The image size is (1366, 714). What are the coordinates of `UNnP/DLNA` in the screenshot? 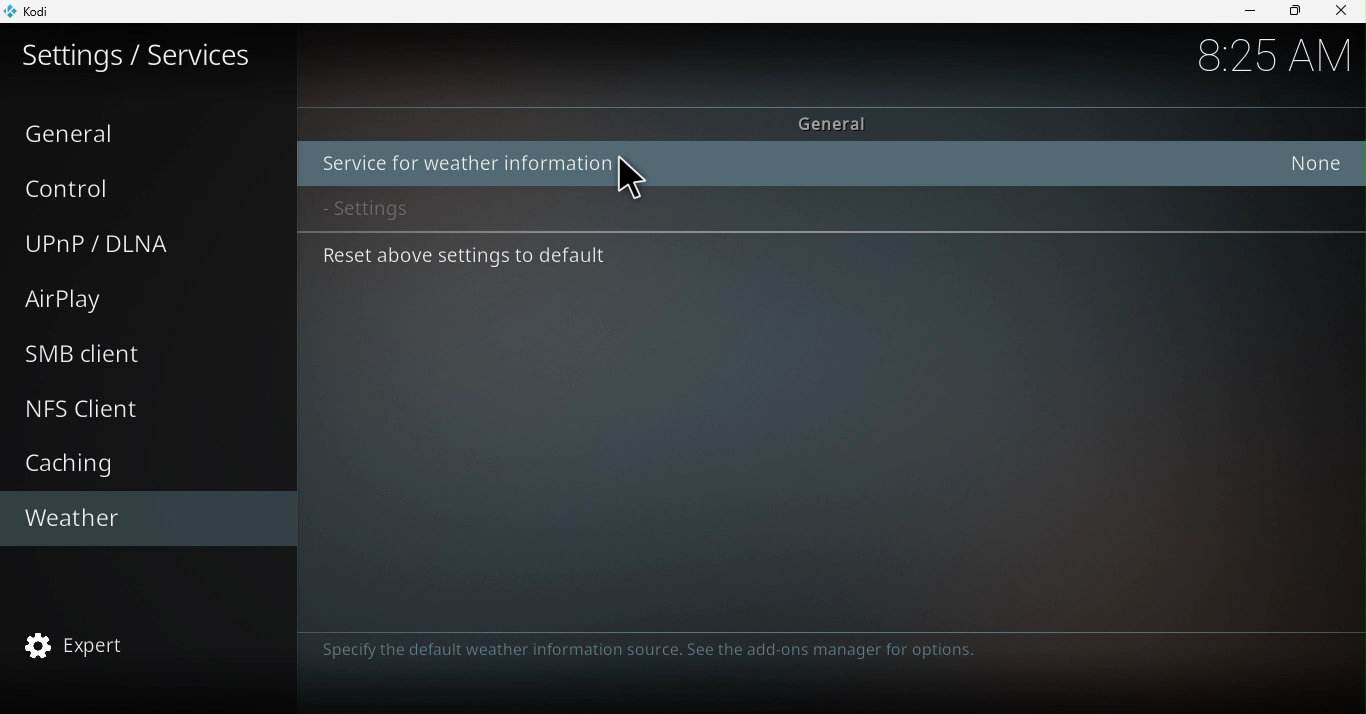 It's located at (139, 244).